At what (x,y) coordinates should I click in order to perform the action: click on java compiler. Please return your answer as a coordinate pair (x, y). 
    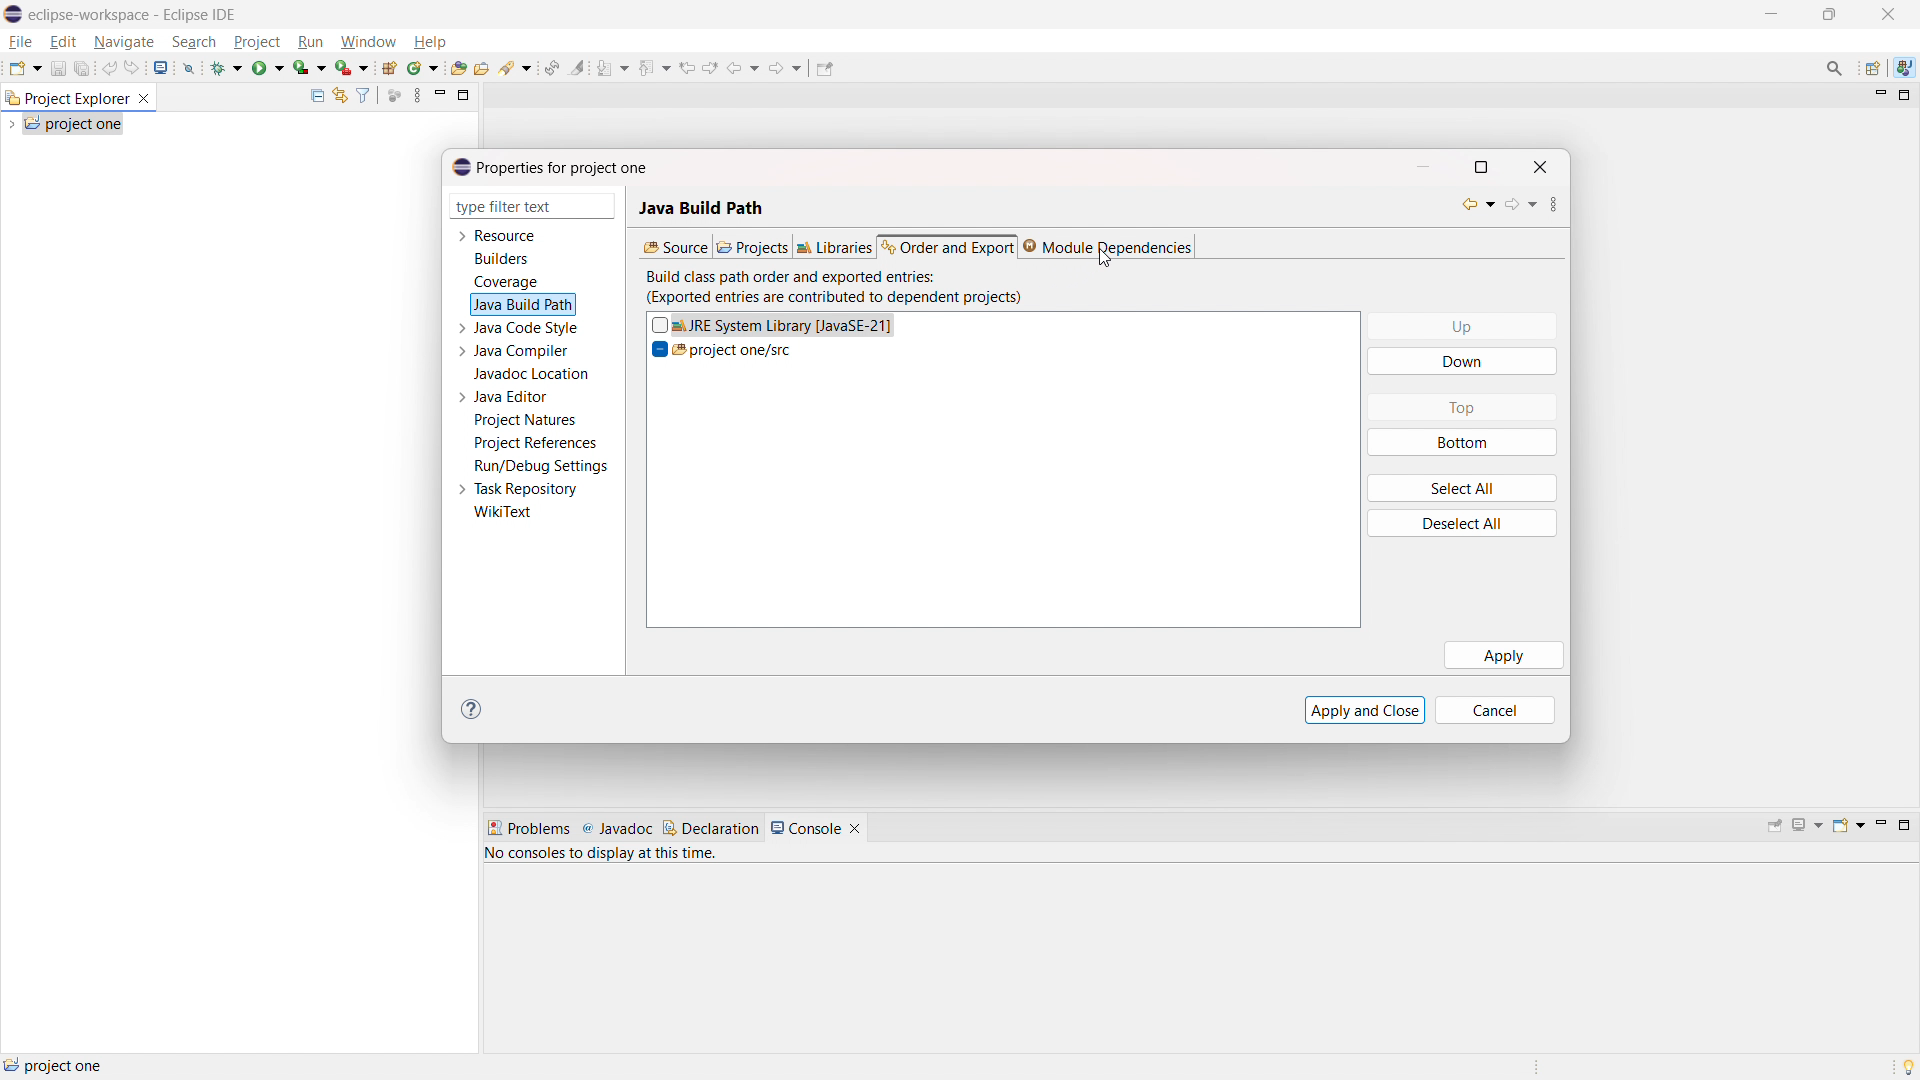
    Looking at the image, I should click on (524, 351).